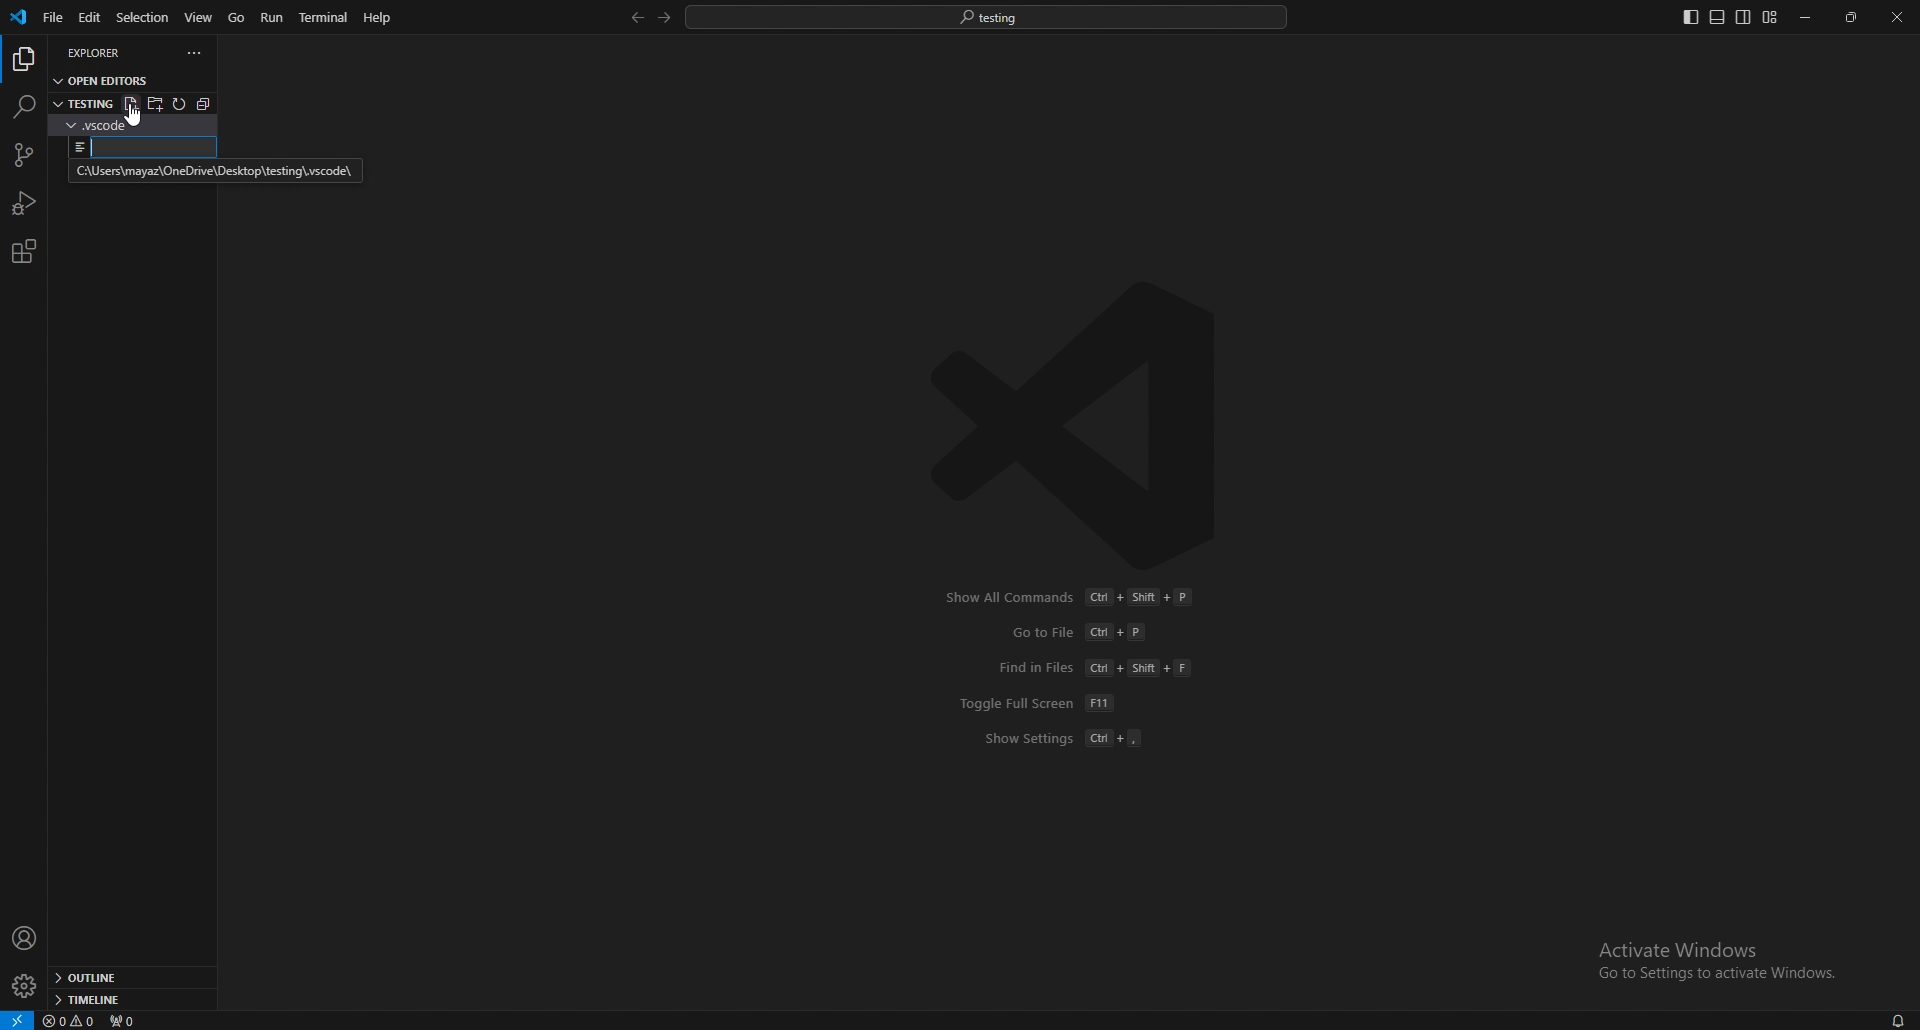 The height and width of the screenshot is (1030, 1920). What do you see at coordinates (25, 203) in the screenshot?
I see `run and debug` at bounding box center [25, 203].